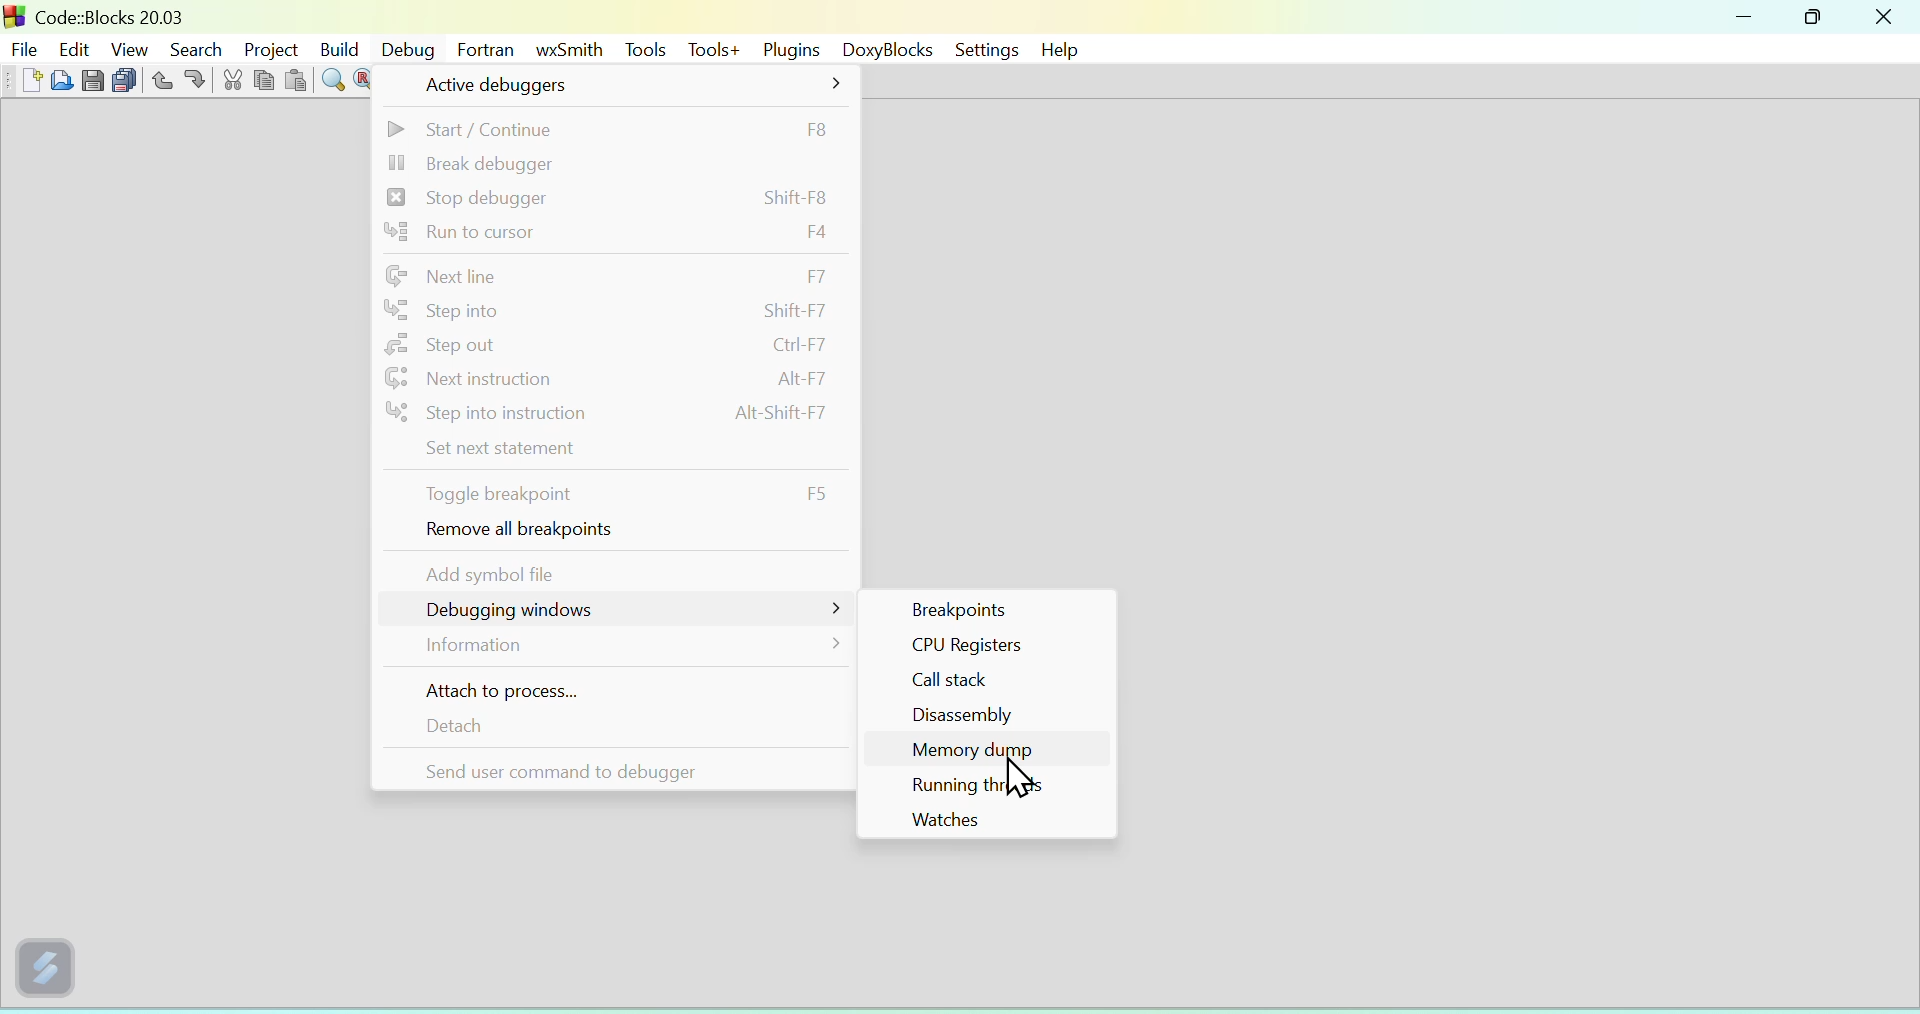  Describe the element at coordinates (985, 50) in the screenshot. I see `settings` at that location.